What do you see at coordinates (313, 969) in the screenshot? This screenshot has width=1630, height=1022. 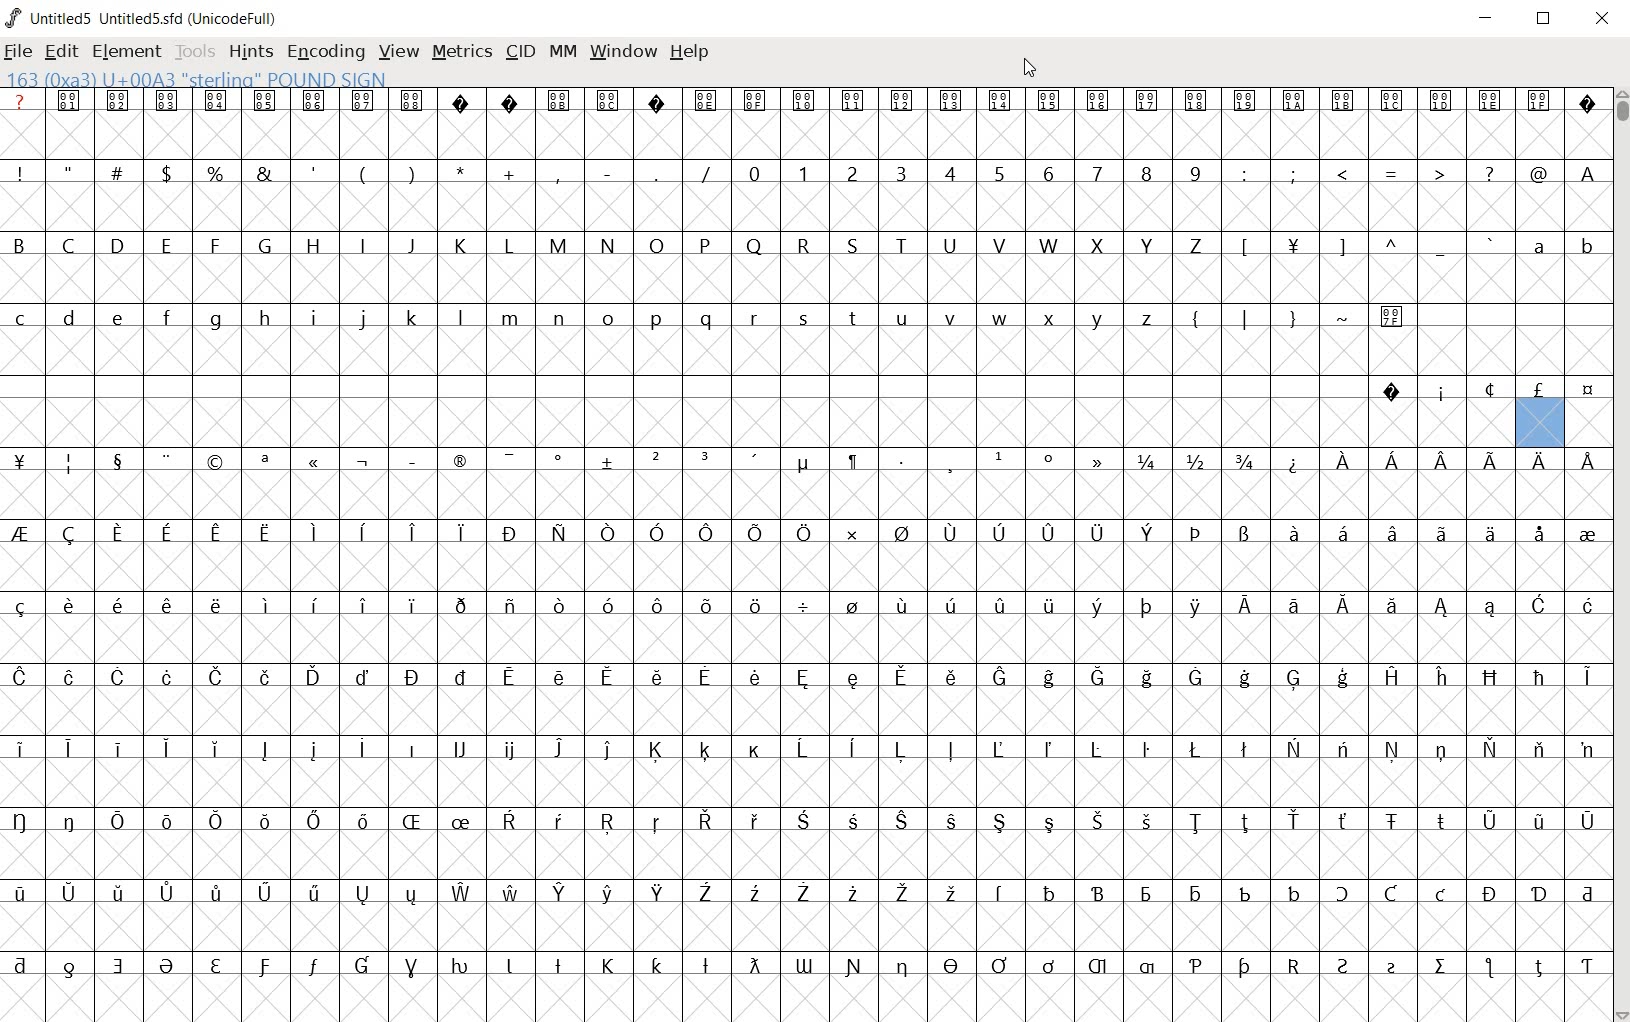 I see `Symbol` at bounding box center [313, 969].